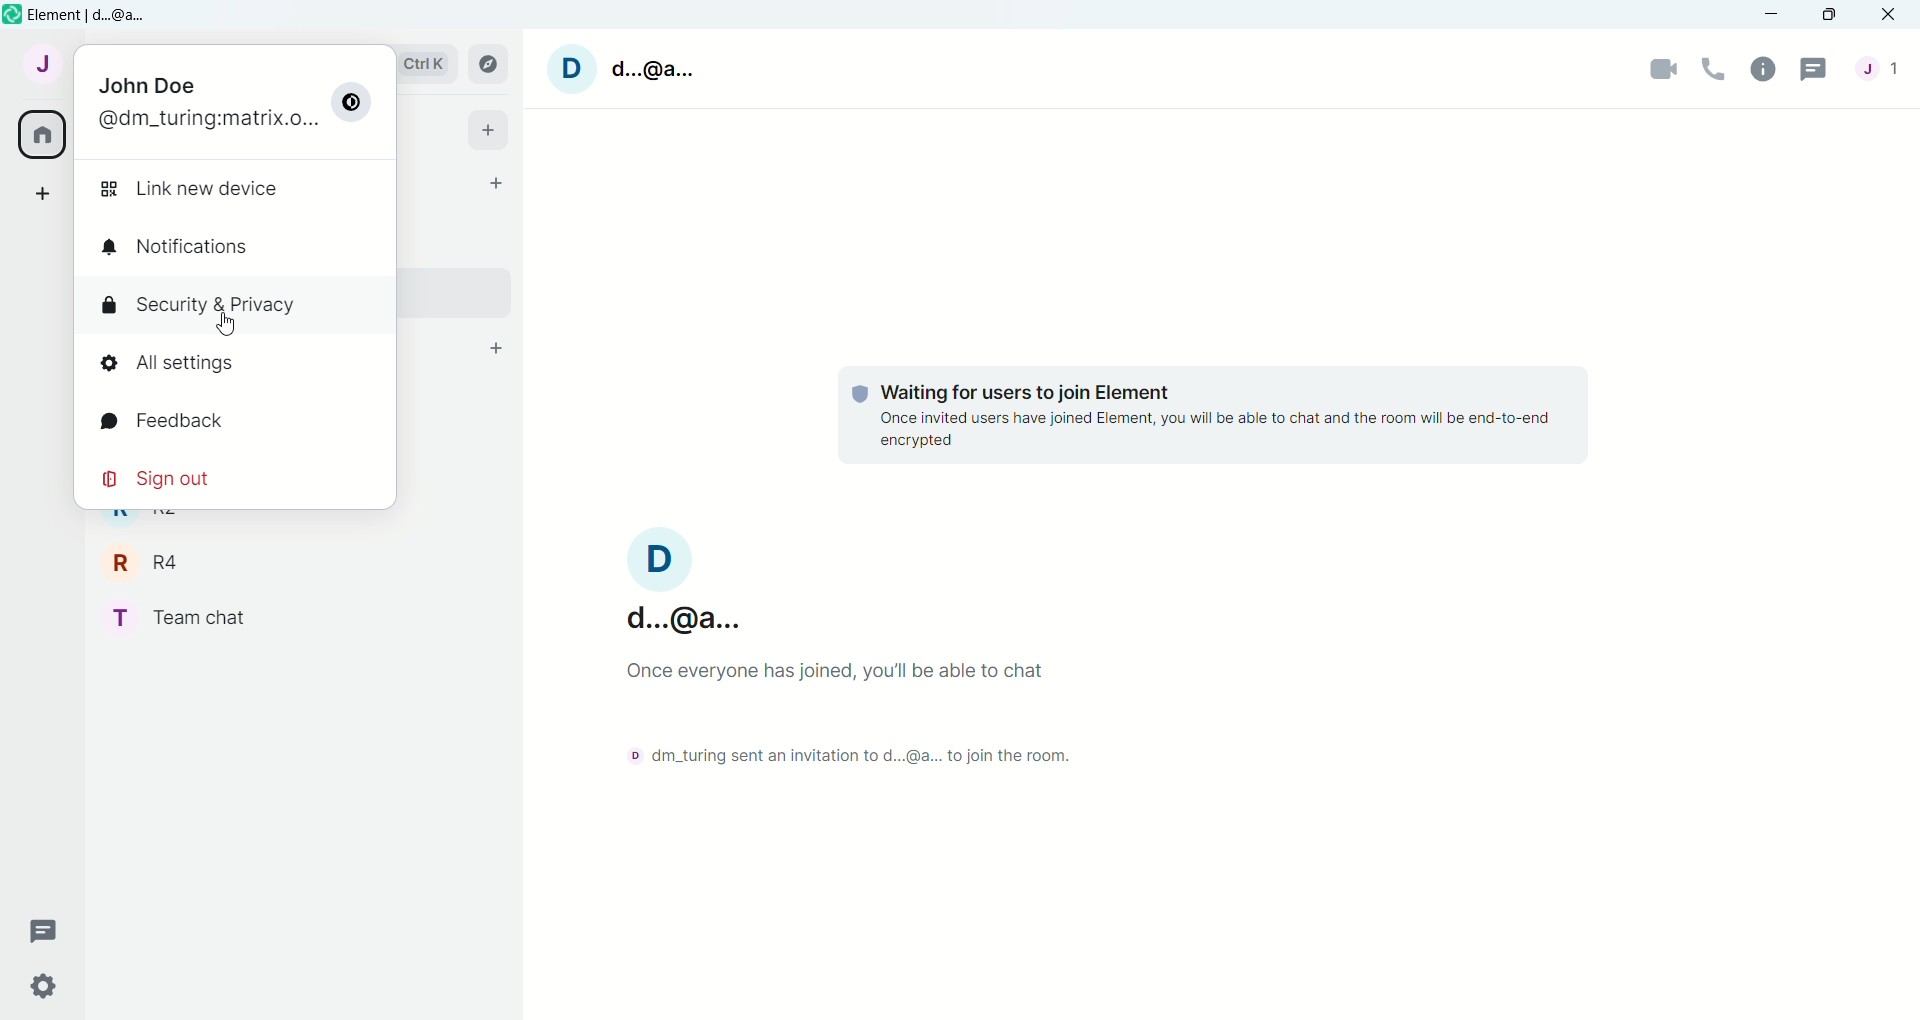 The width and height of the screenshot is (1920, 1020). Describe the element at coordinates (43, 135) in the screenshot. I see `All room` at that location.